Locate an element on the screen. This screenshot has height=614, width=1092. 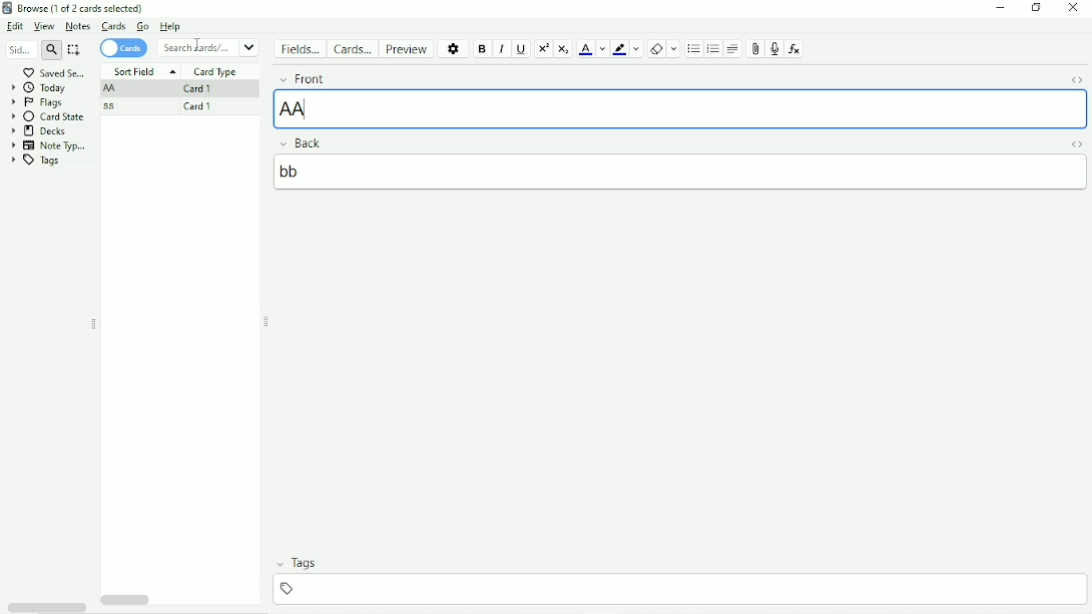
Flags is located at coordinates (37, 102).